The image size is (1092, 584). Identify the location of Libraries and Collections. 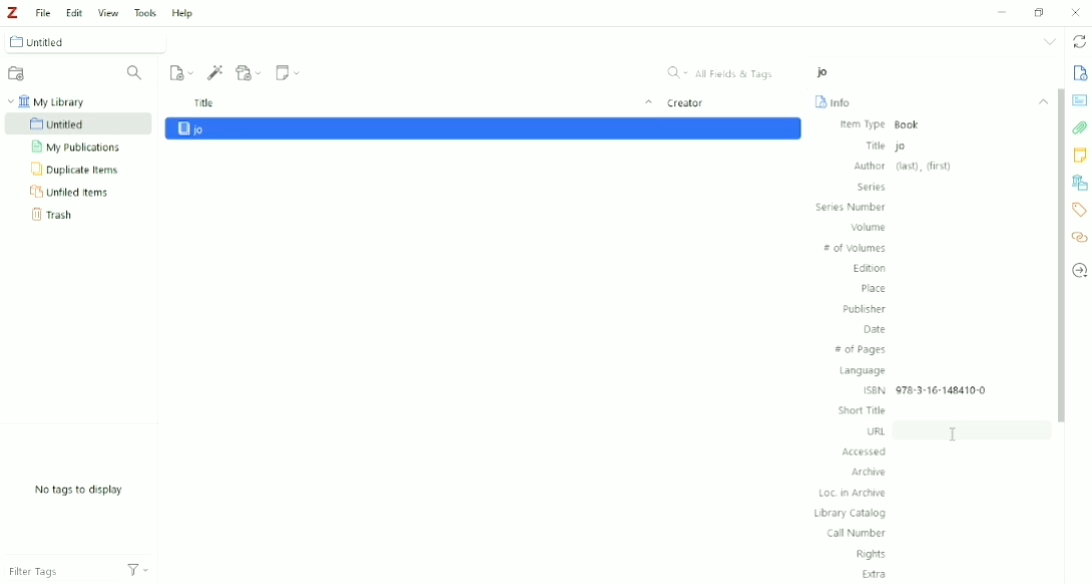
(1080, 183).